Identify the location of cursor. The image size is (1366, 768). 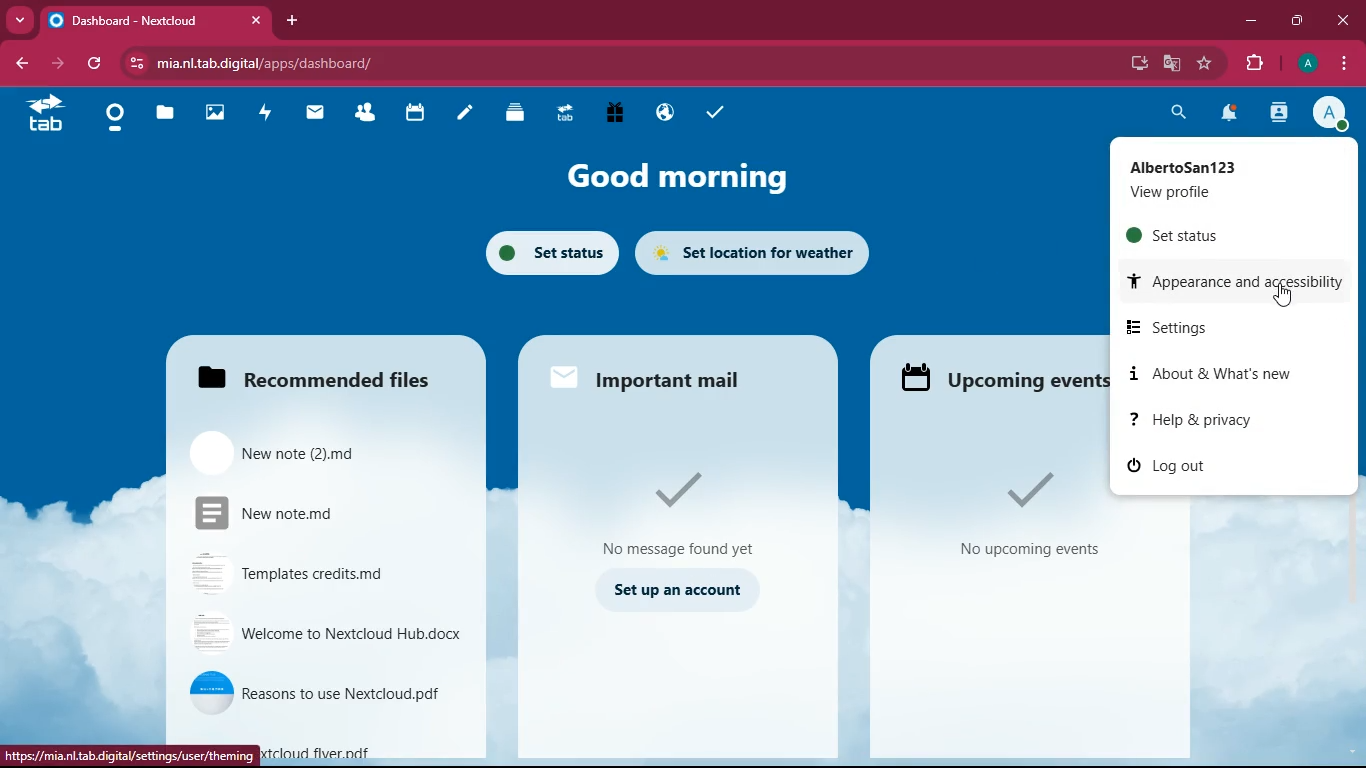
(1284, 297).